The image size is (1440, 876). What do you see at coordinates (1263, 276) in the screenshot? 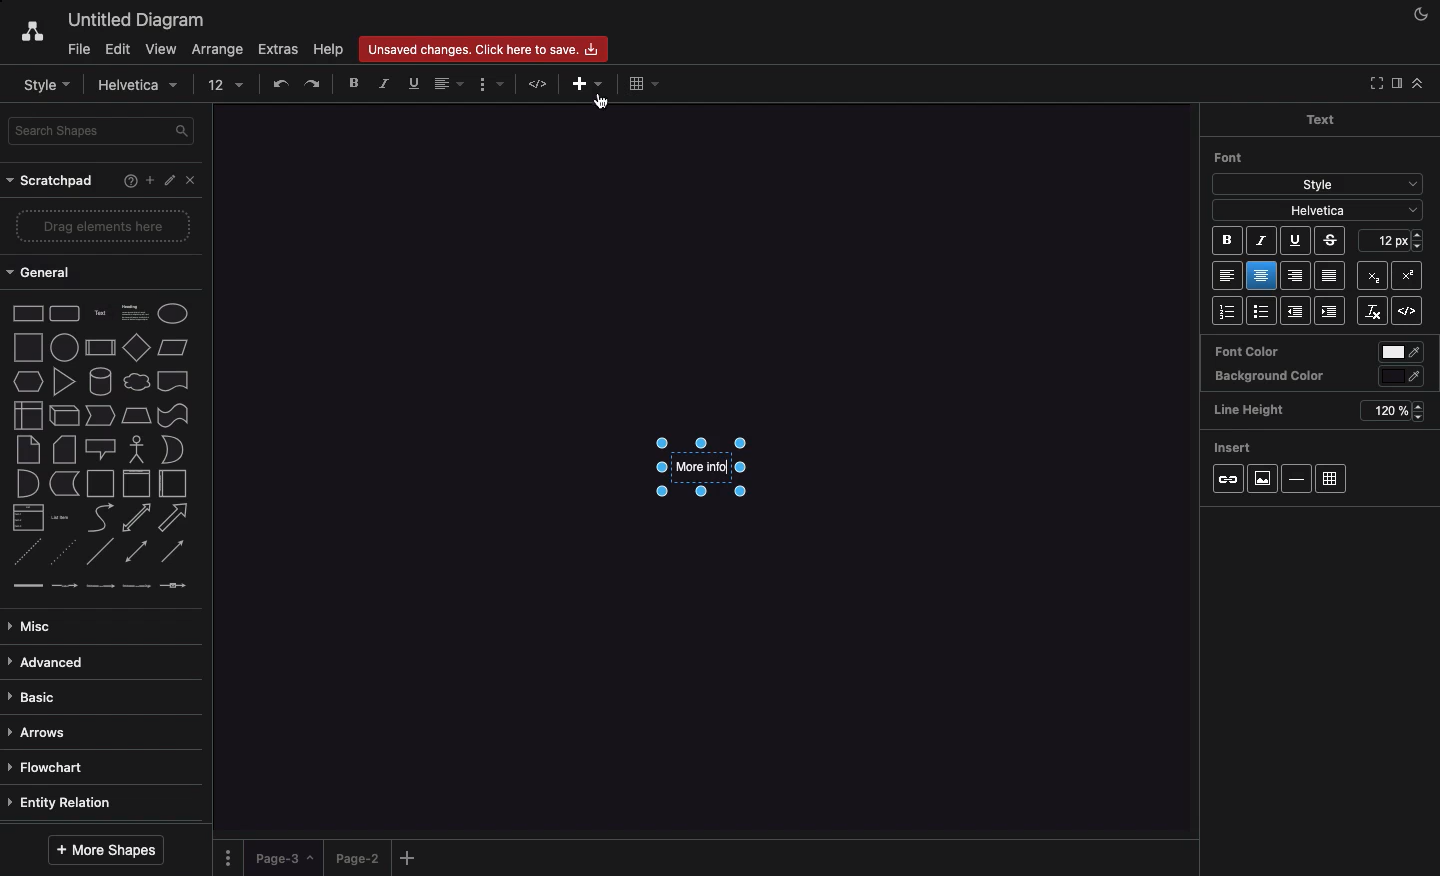
I see `Center aligned` at bounding box center [1263, 276].